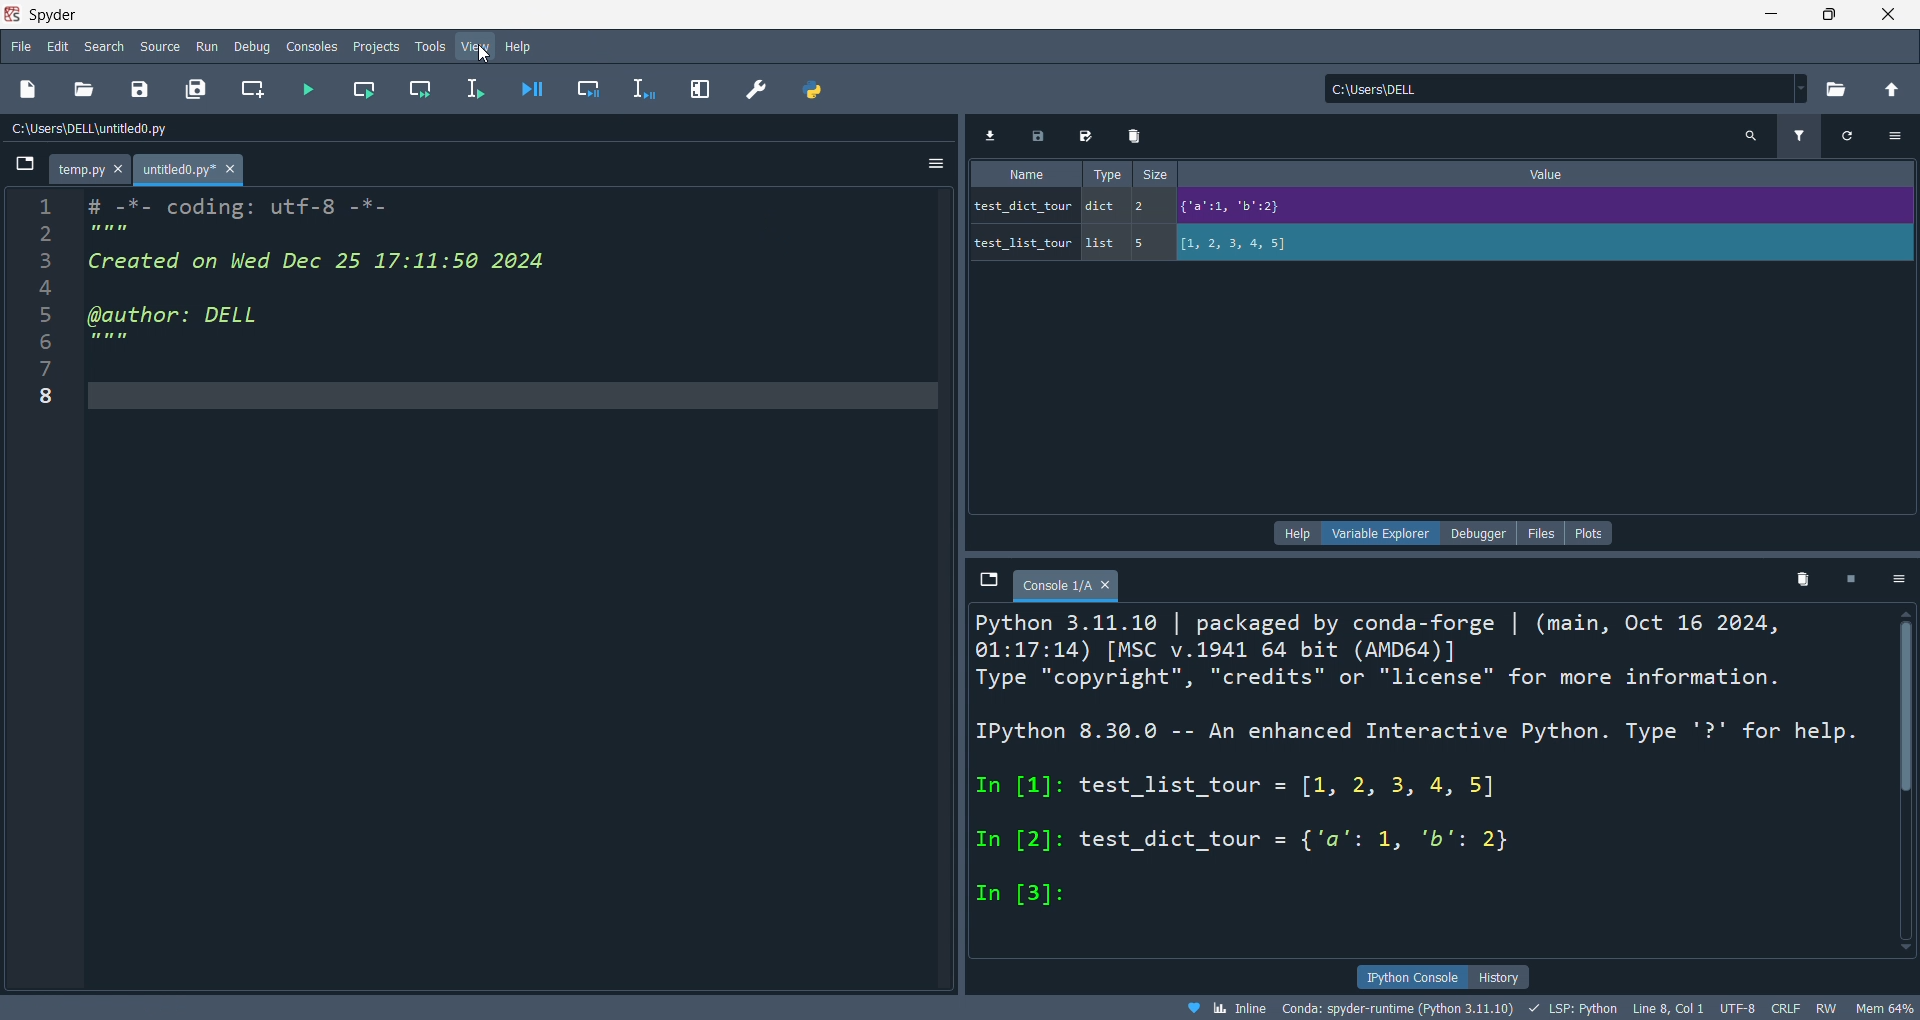 Image resolution: width=1920 pixels, height=1020 pixels. I want to click on run cell and move, so click(425, 90).